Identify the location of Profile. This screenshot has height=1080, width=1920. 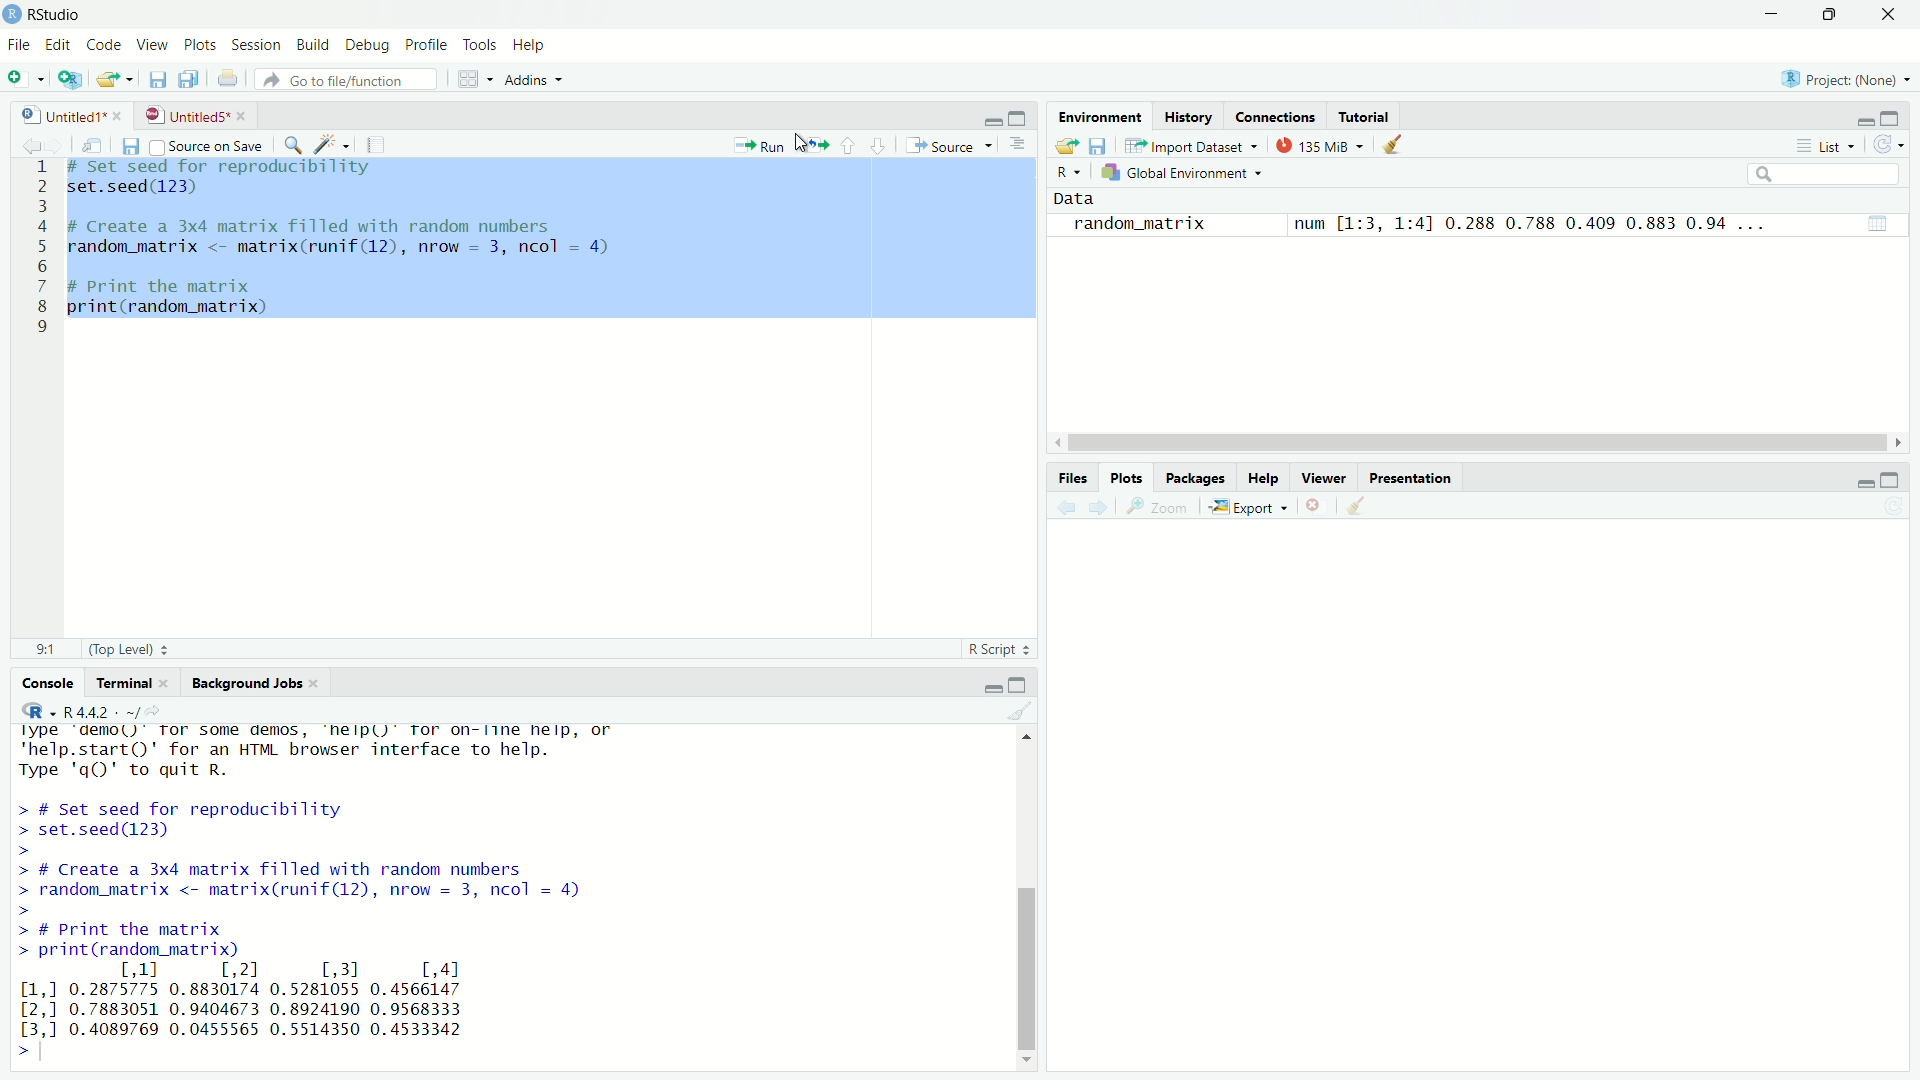
(424, 42).